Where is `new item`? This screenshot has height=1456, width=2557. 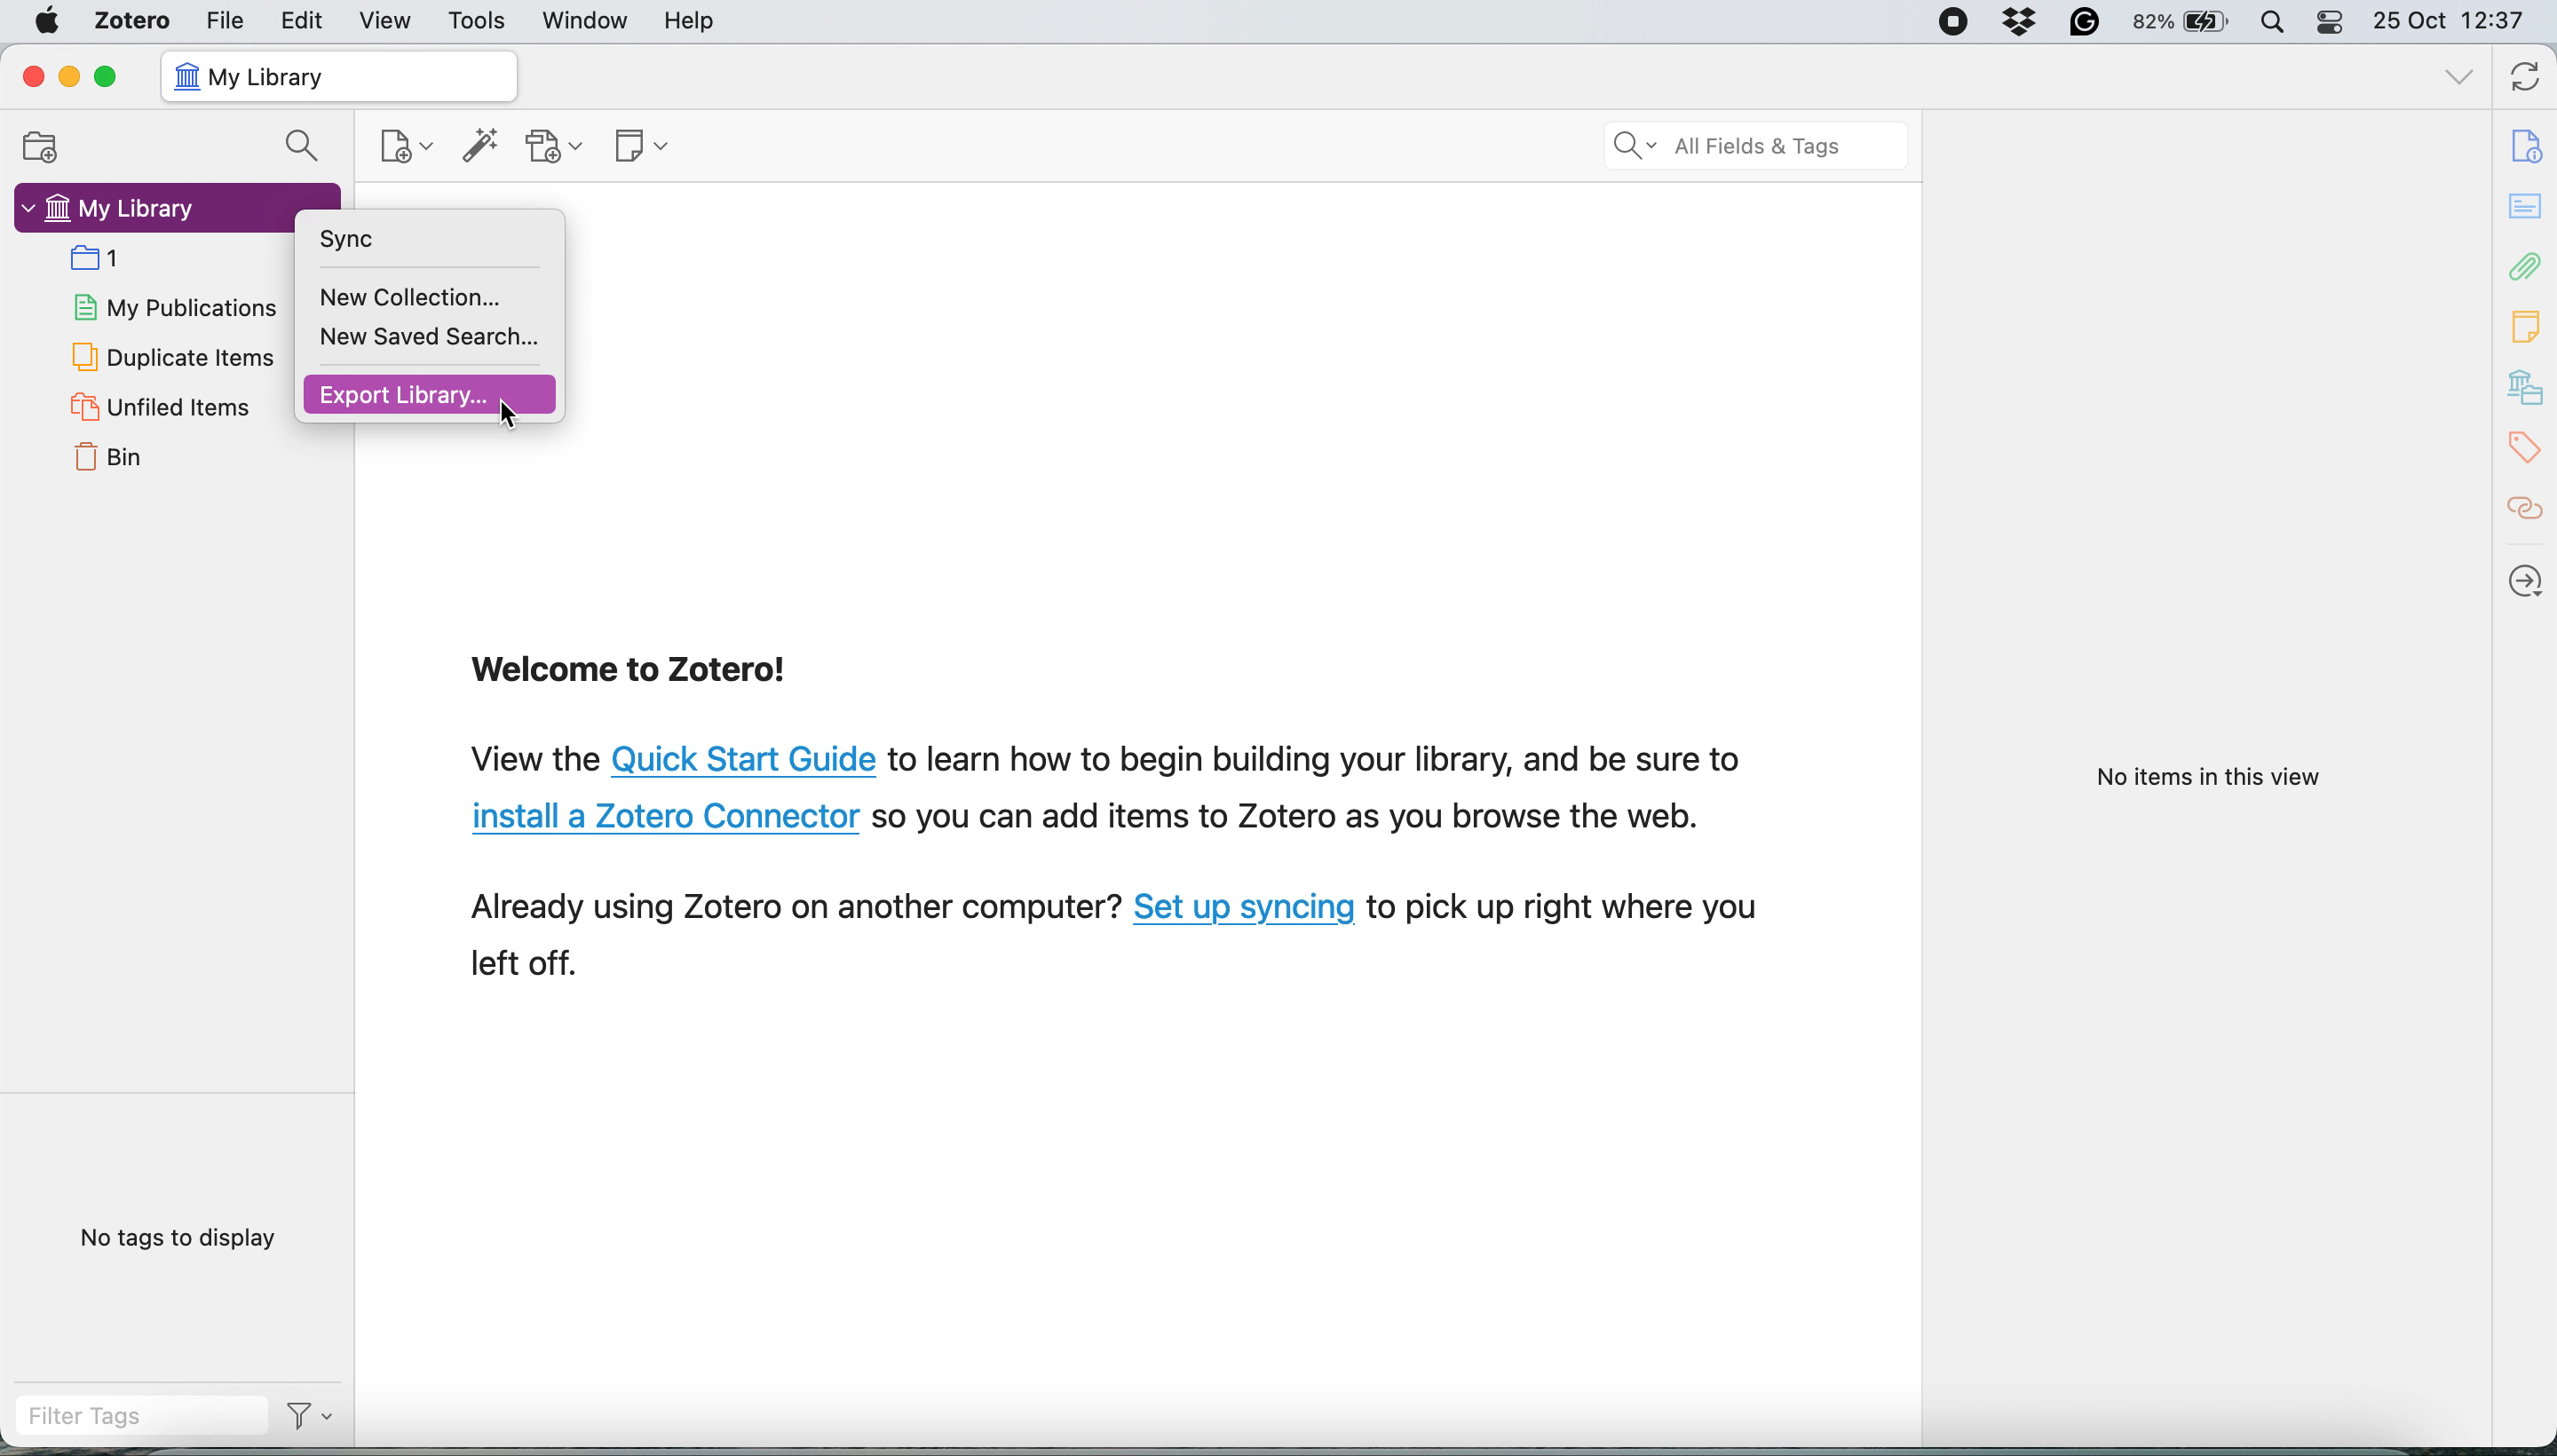
new item is located at coordinates (406, 147).